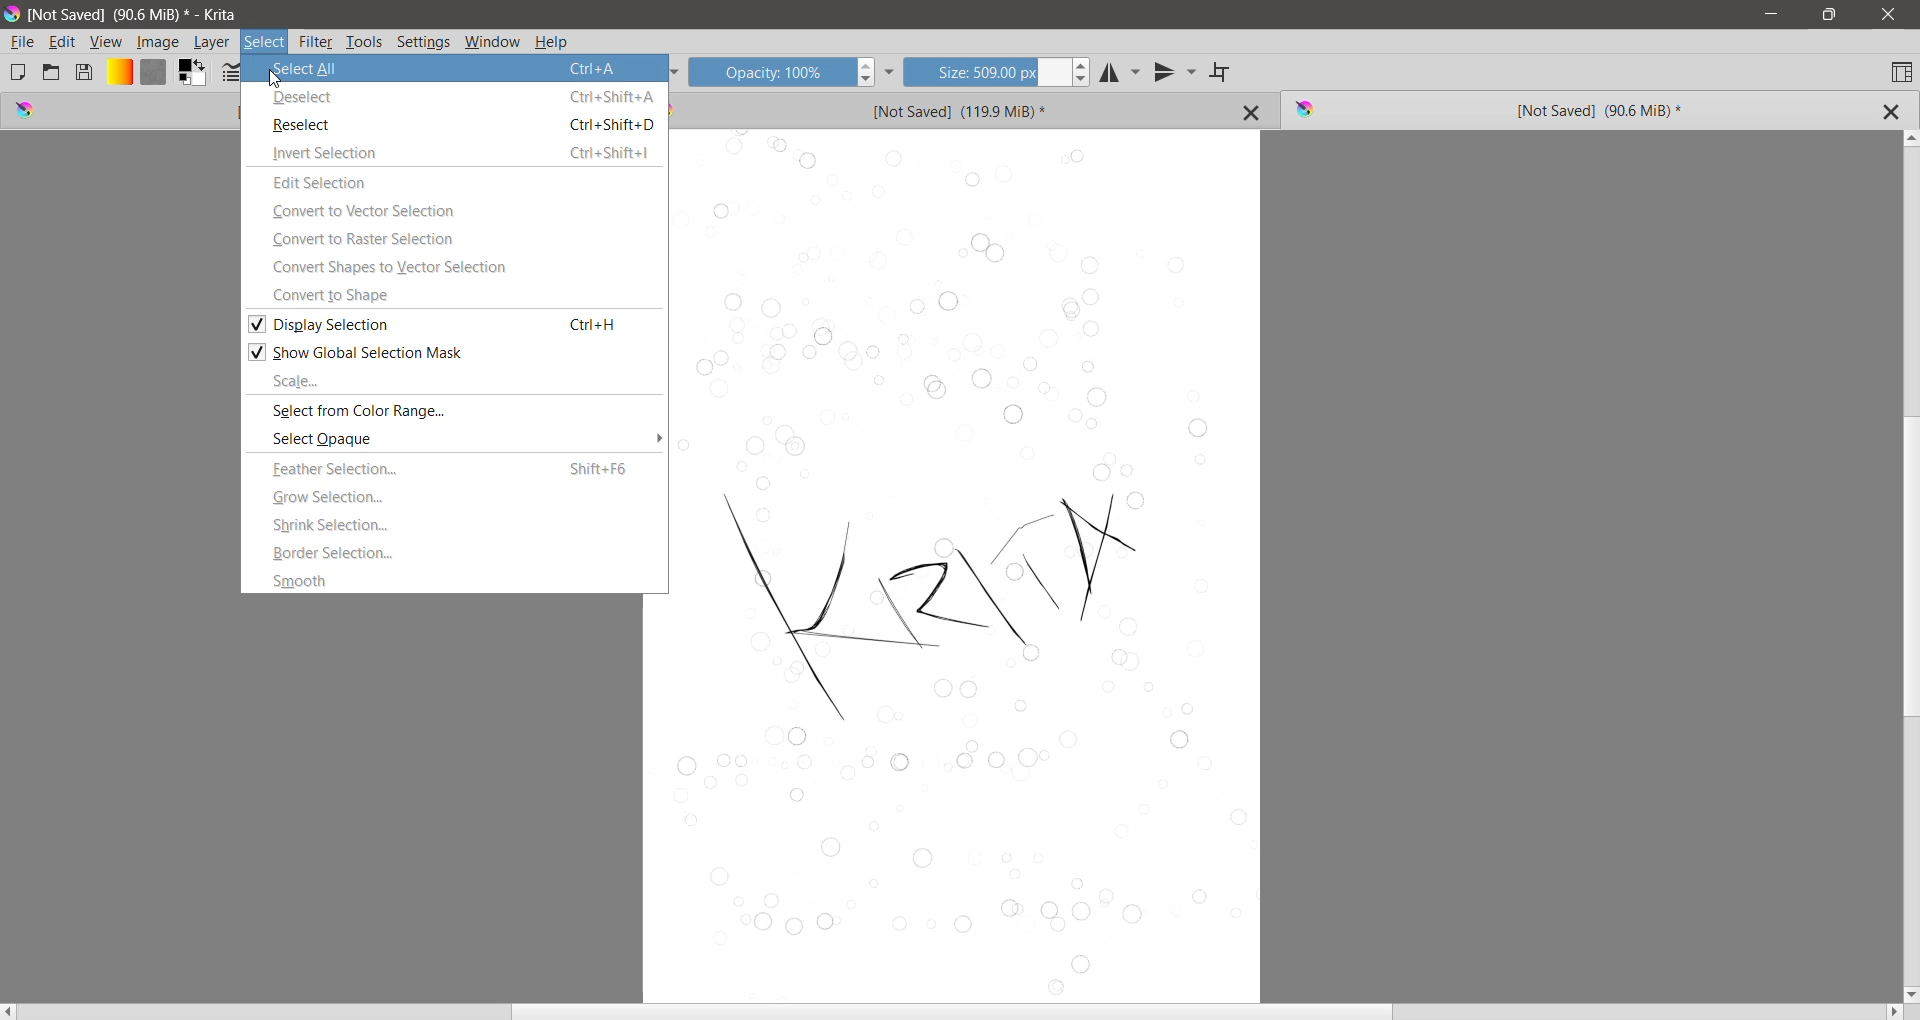  I want to click on Size input , so click(985, 71).